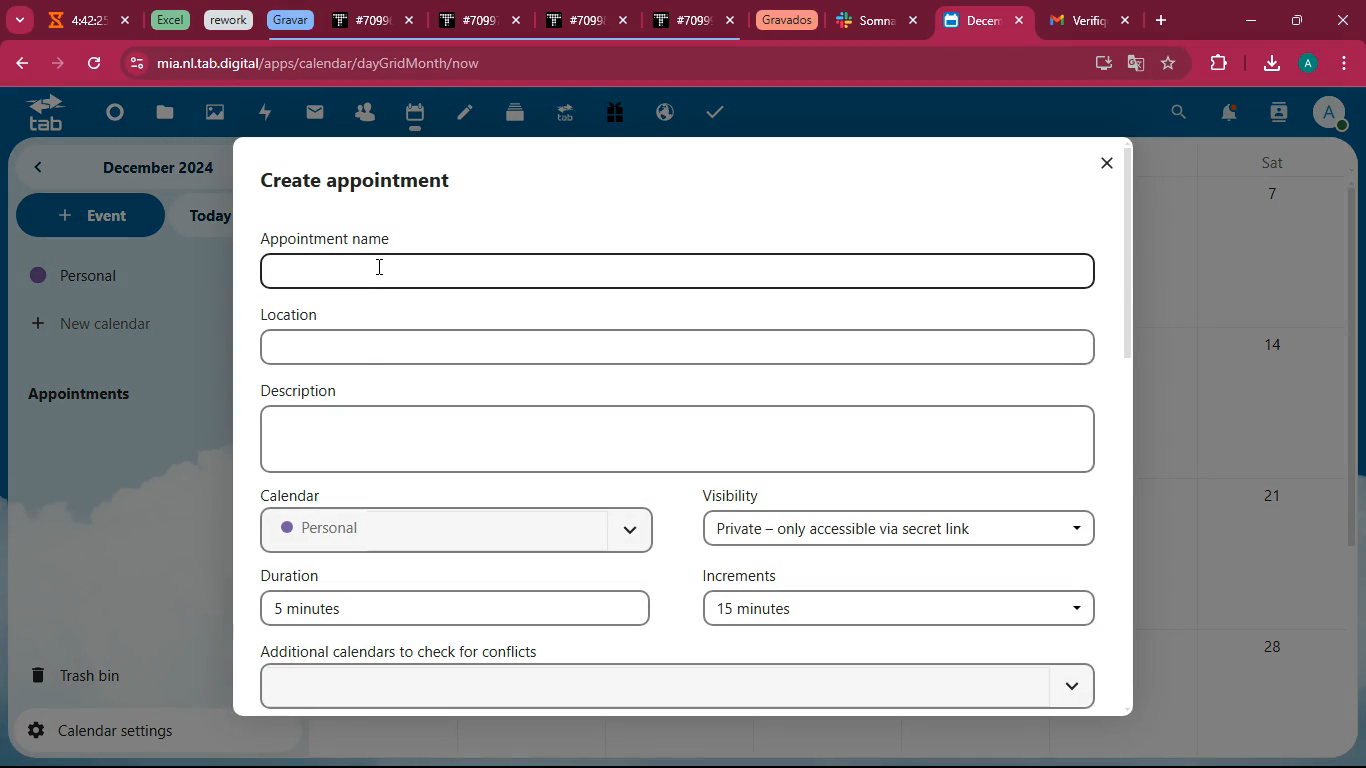  I want to click on back, so click(20, 65).